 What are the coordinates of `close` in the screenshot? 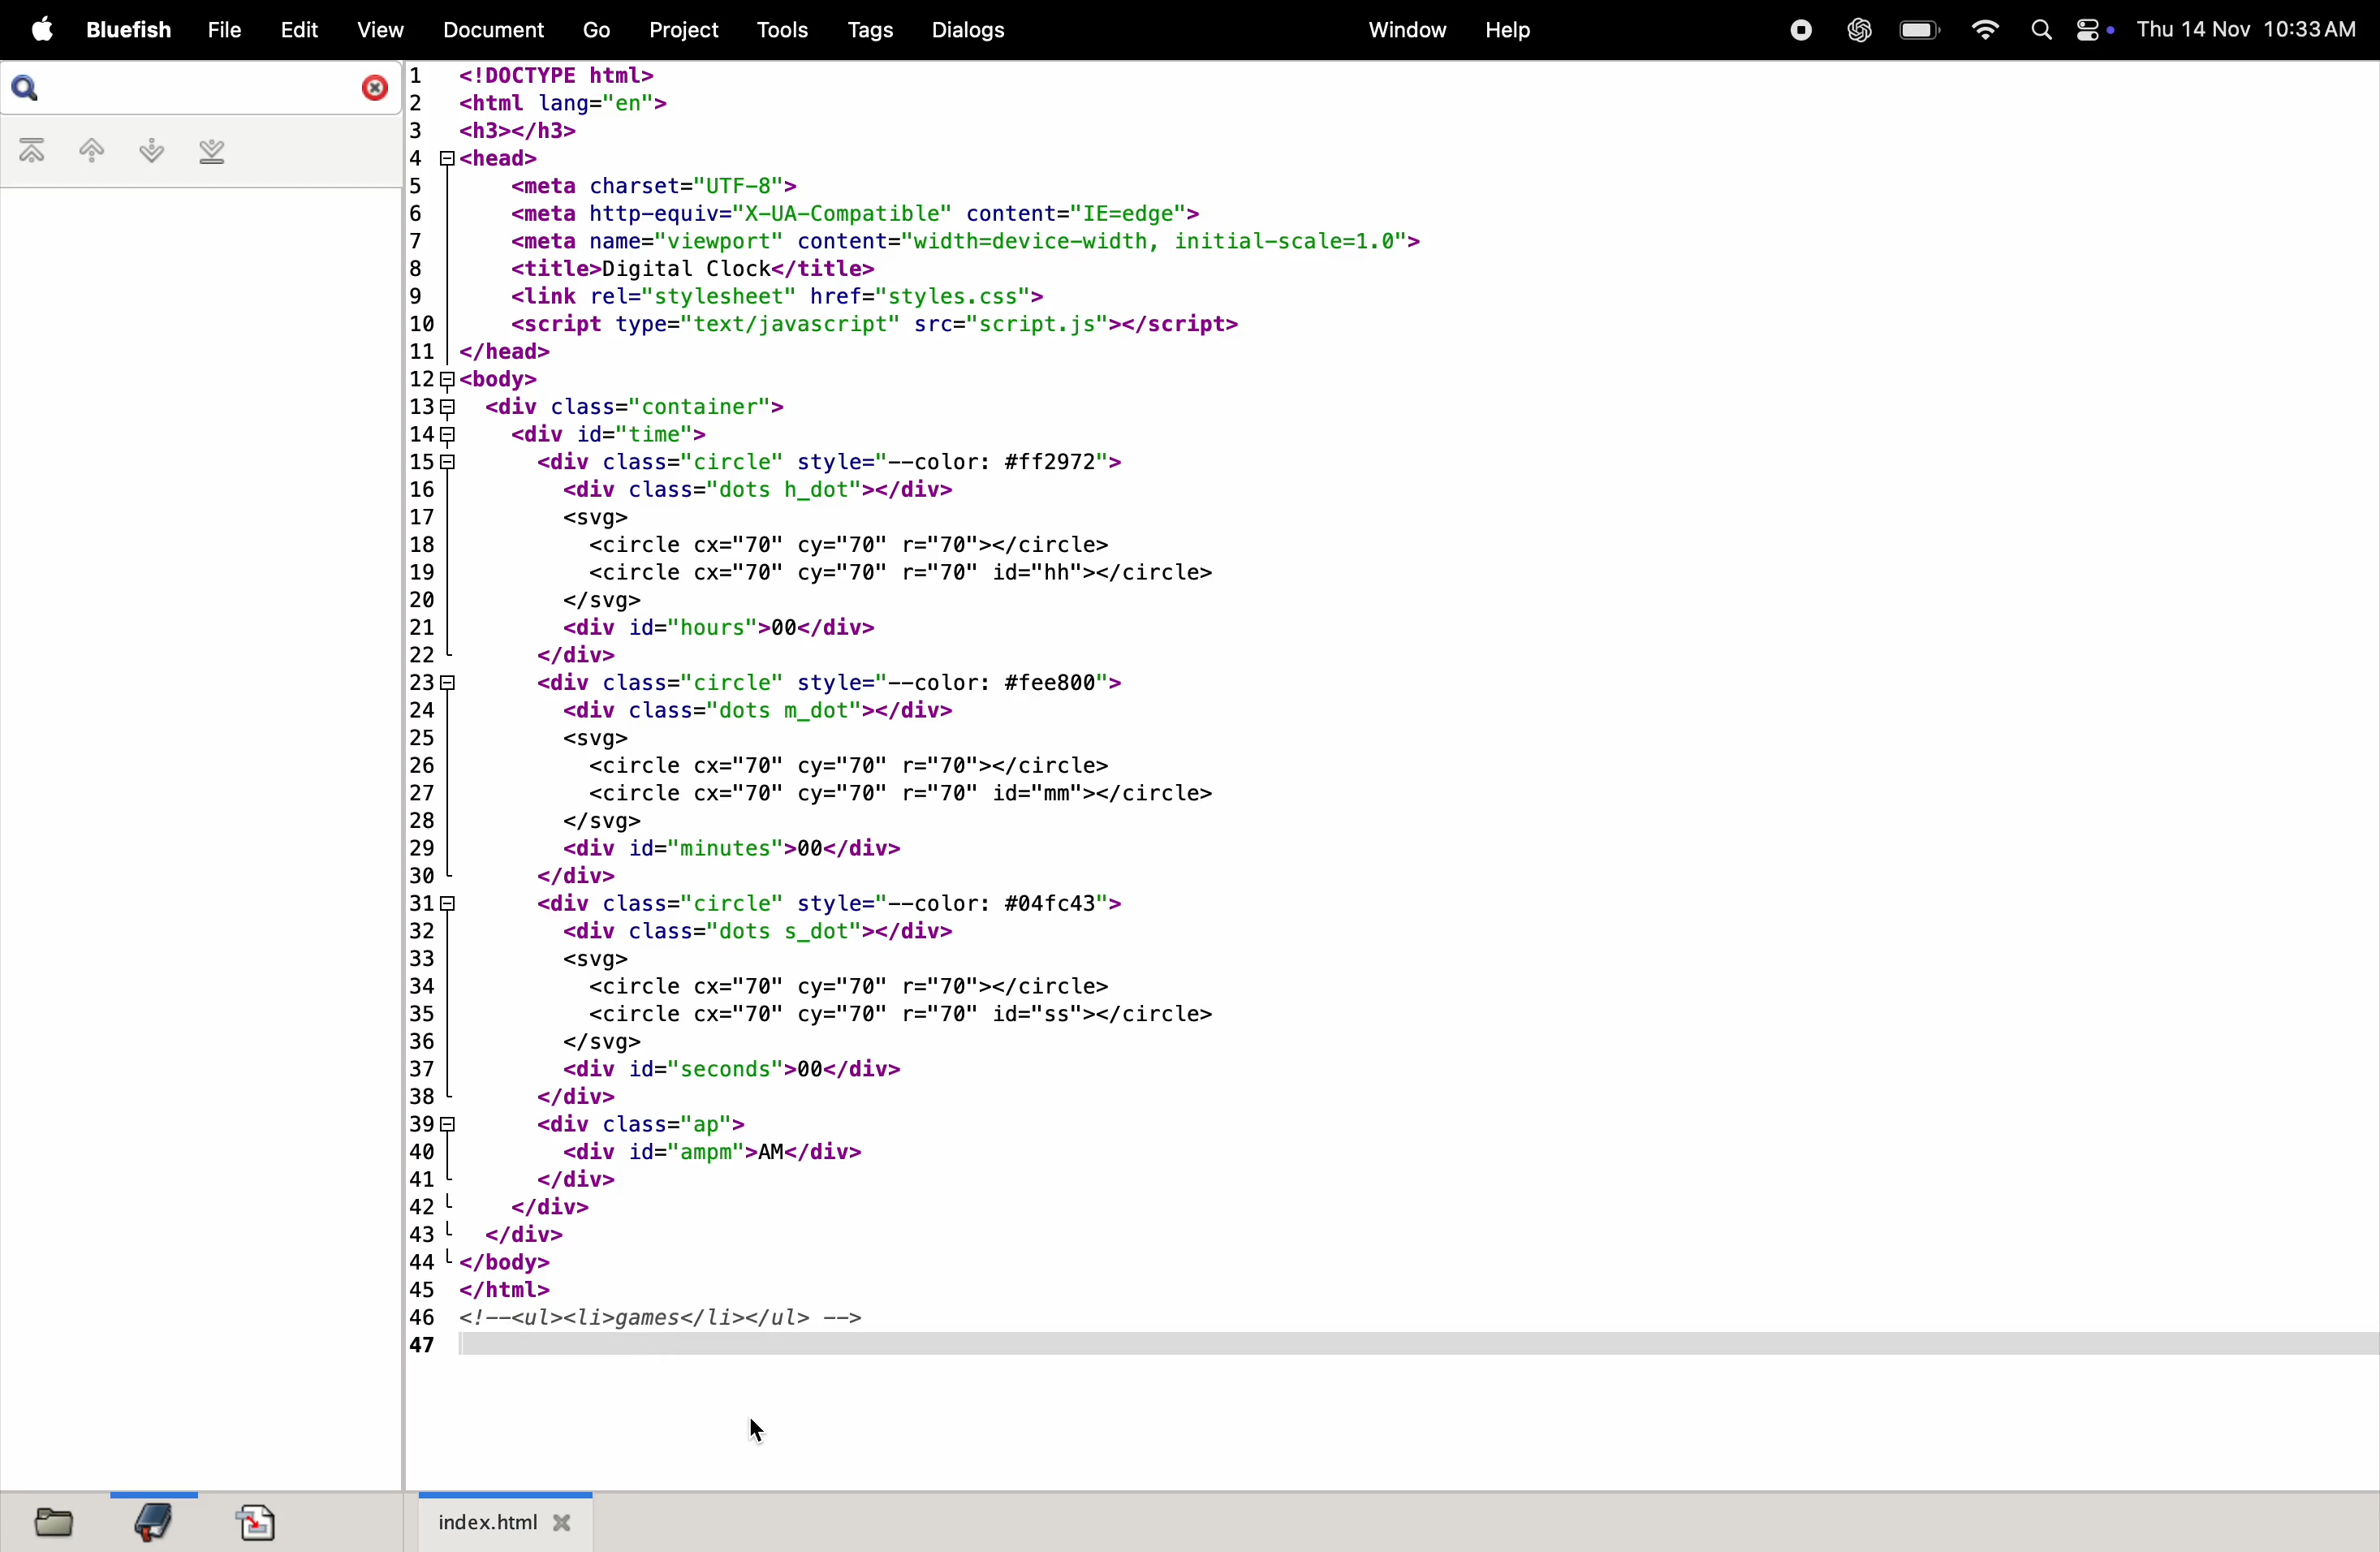 It's located at (368, 90).